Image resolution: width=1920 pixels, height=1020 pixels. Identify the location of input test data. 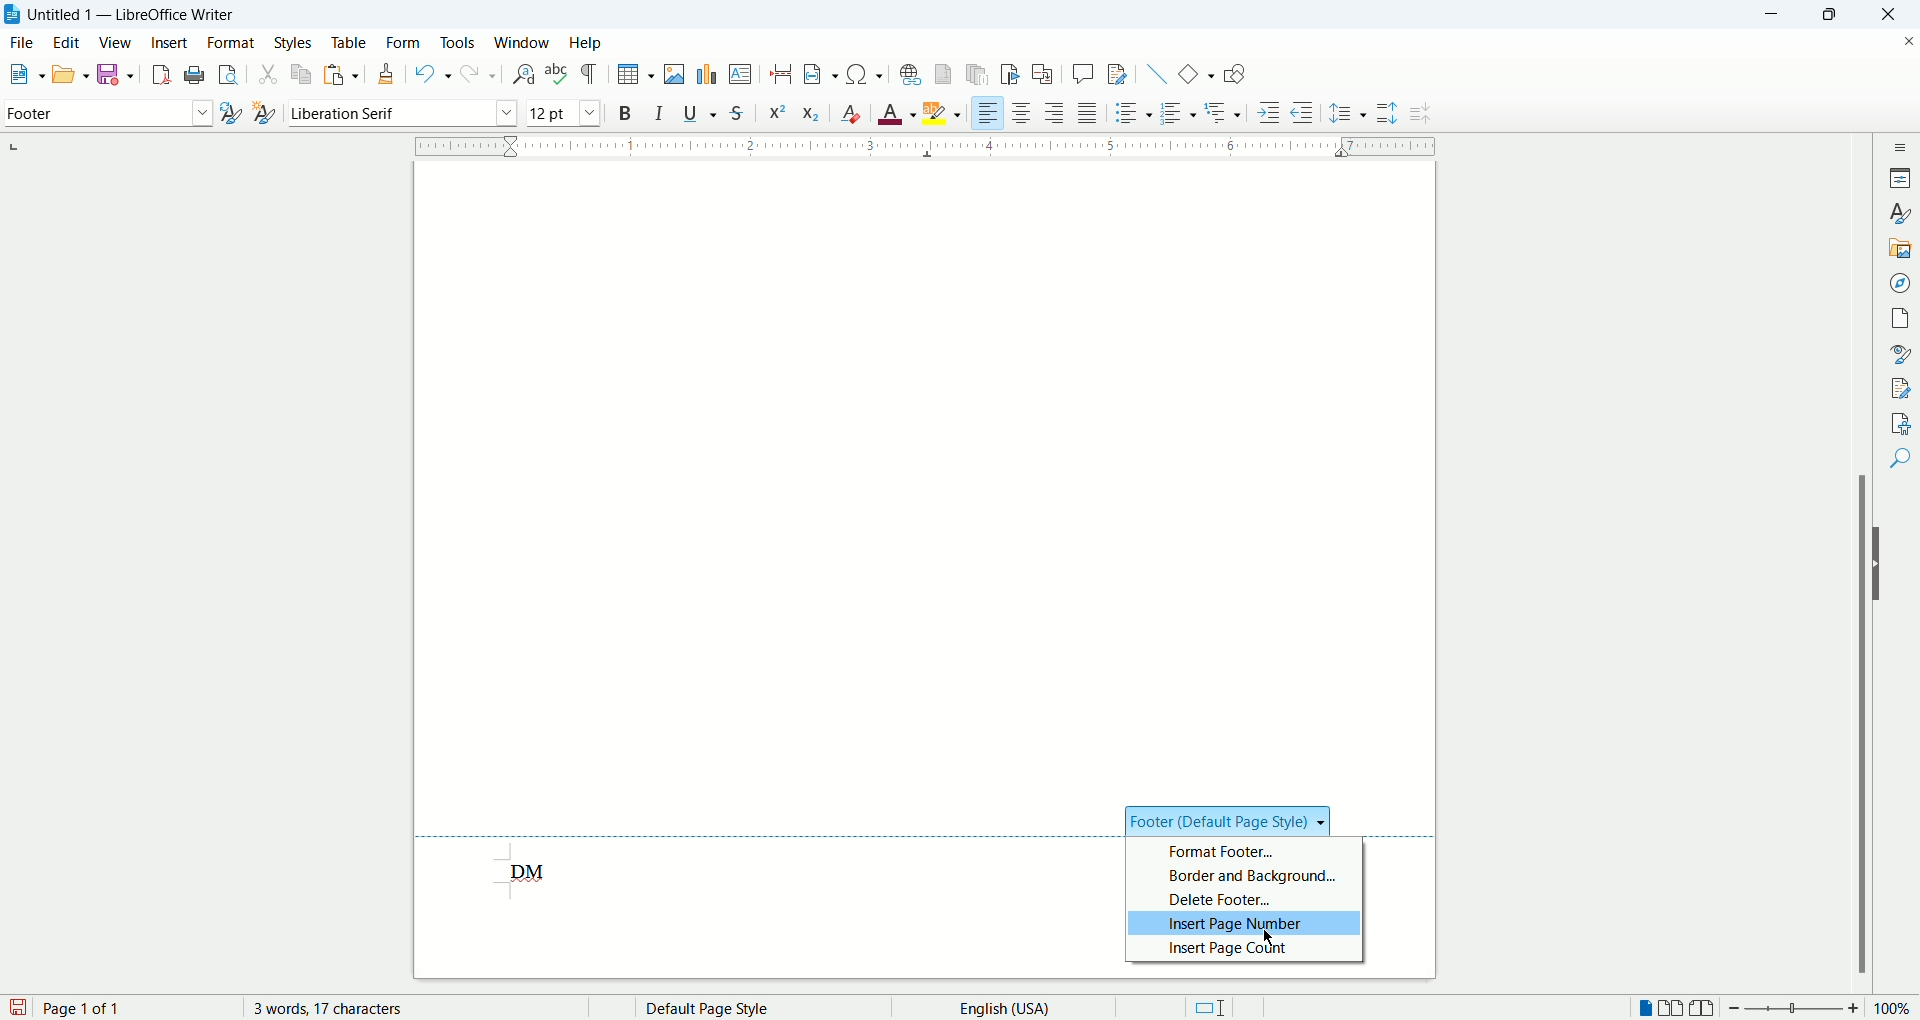
(536, 871).